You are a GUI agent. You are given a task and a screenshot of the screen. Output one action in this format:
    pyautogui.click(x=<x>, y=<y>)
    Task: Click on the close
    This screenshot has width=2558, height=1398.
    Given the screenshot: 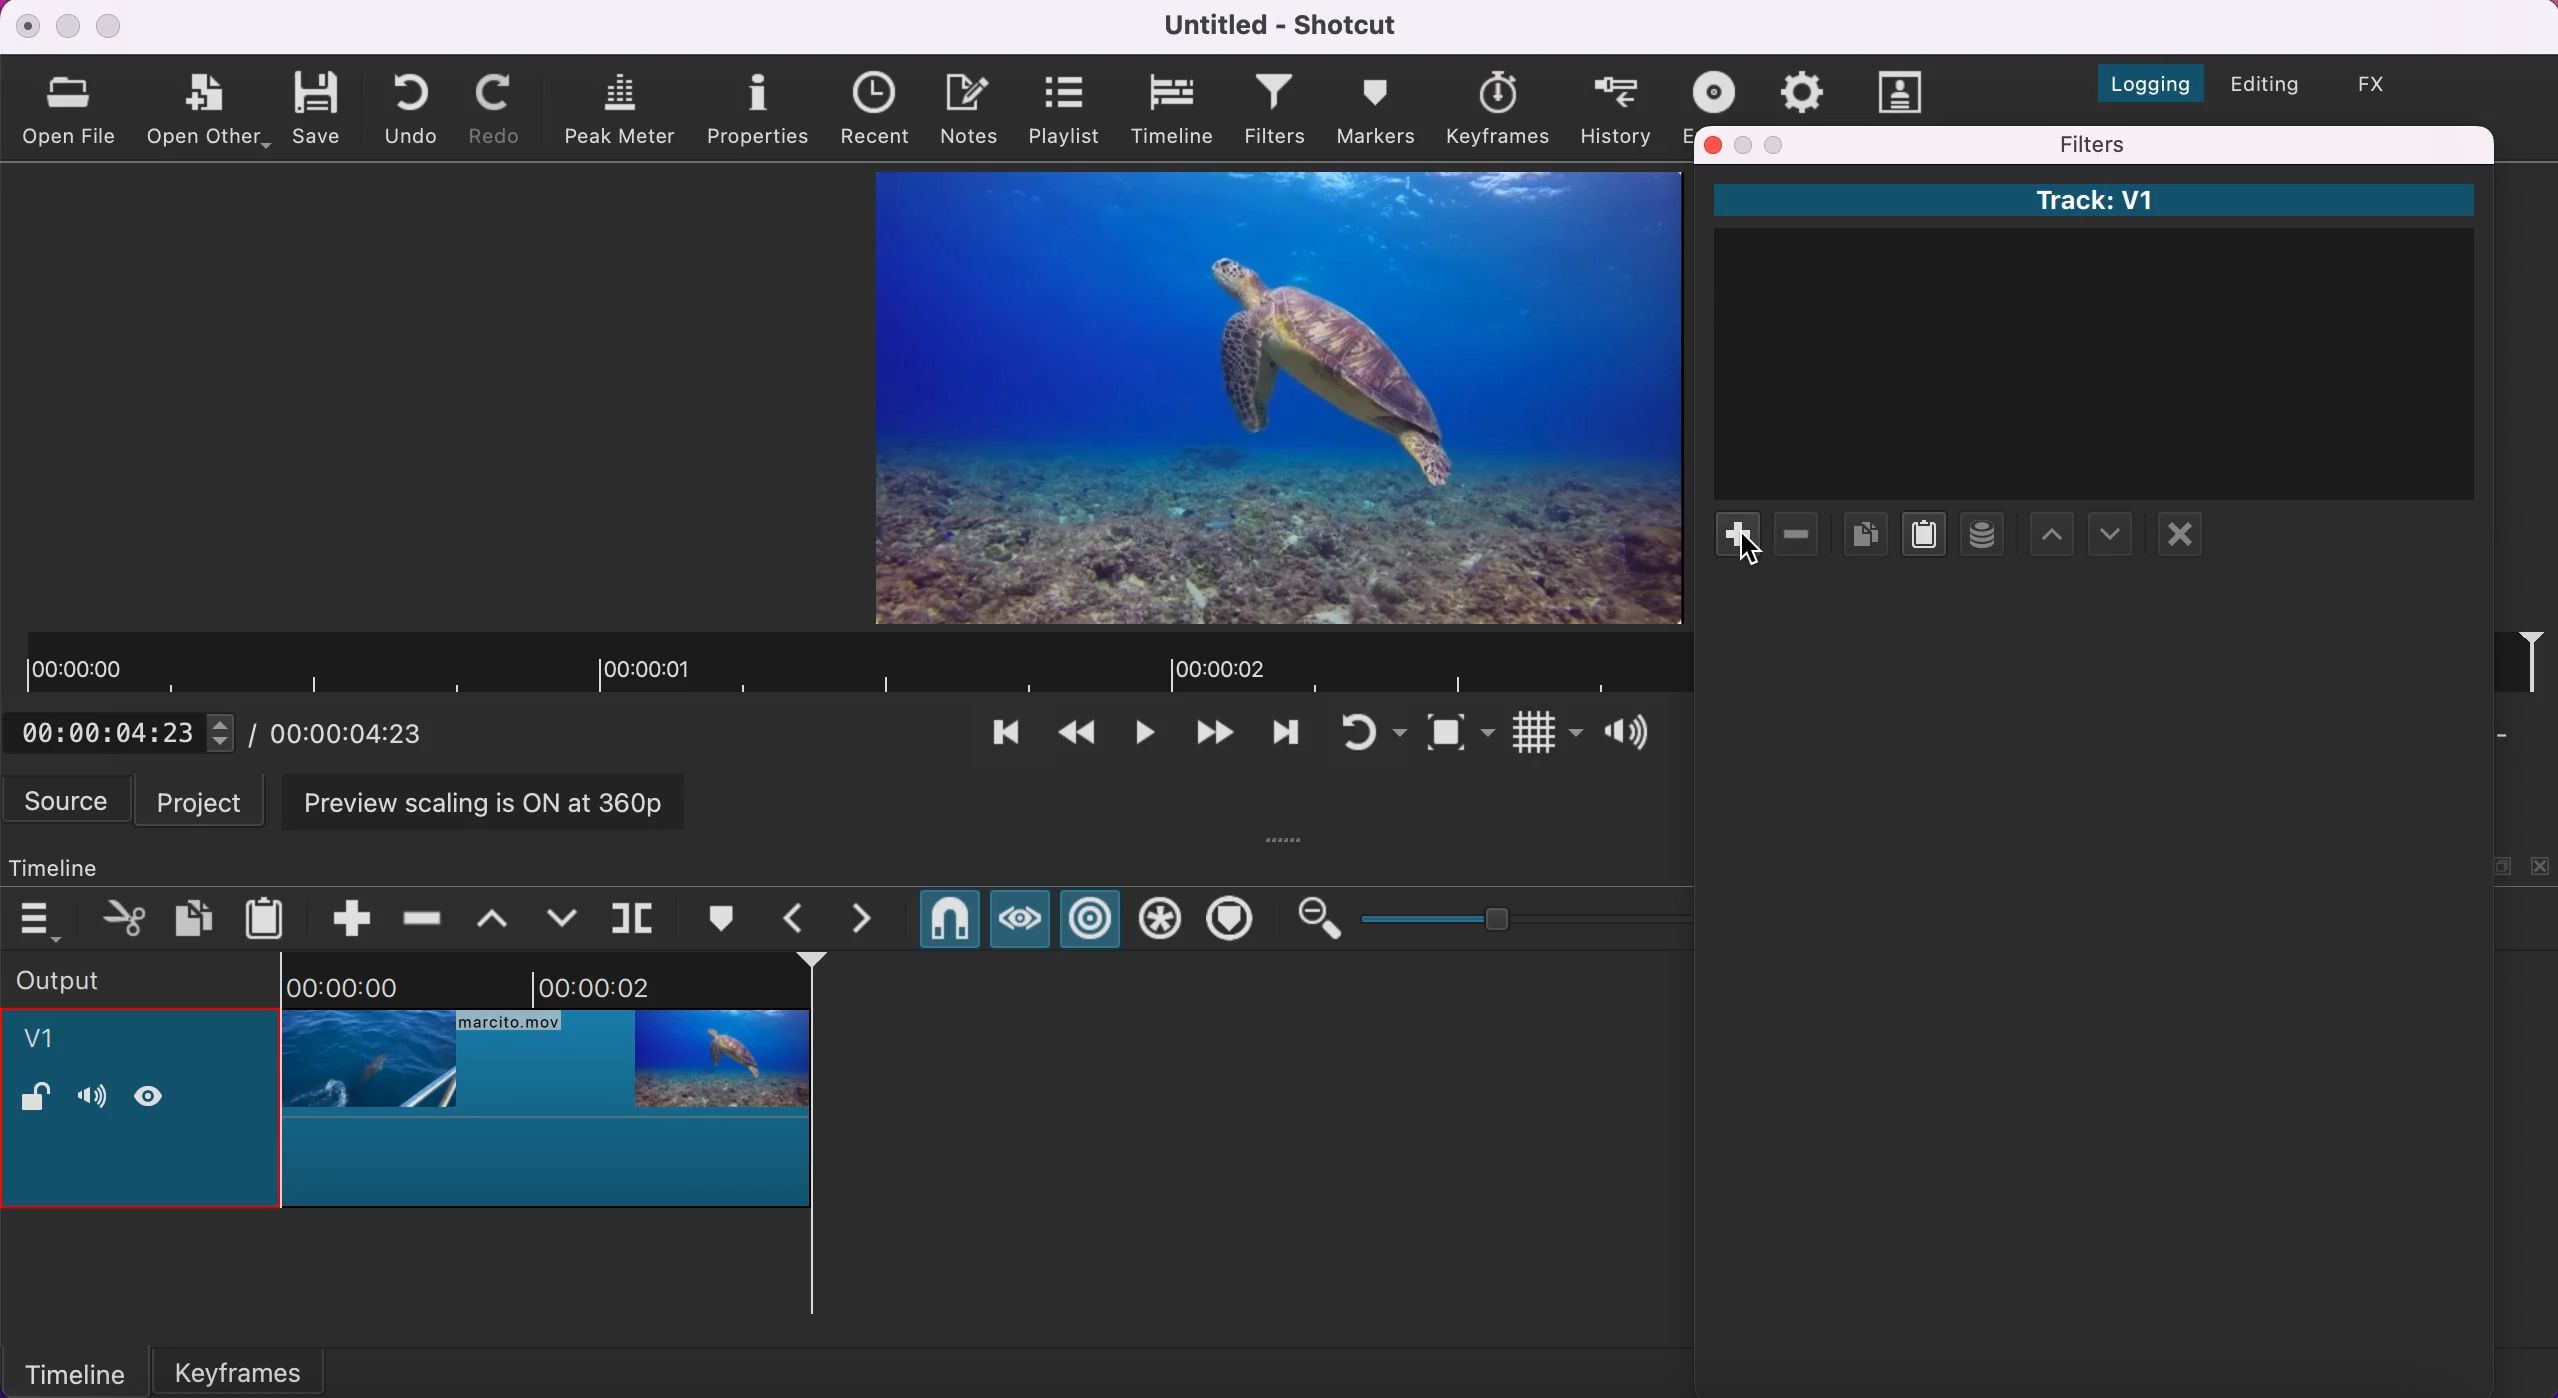 What is the action you would take?
    pyautogui.click(x=1714, y=144)
    